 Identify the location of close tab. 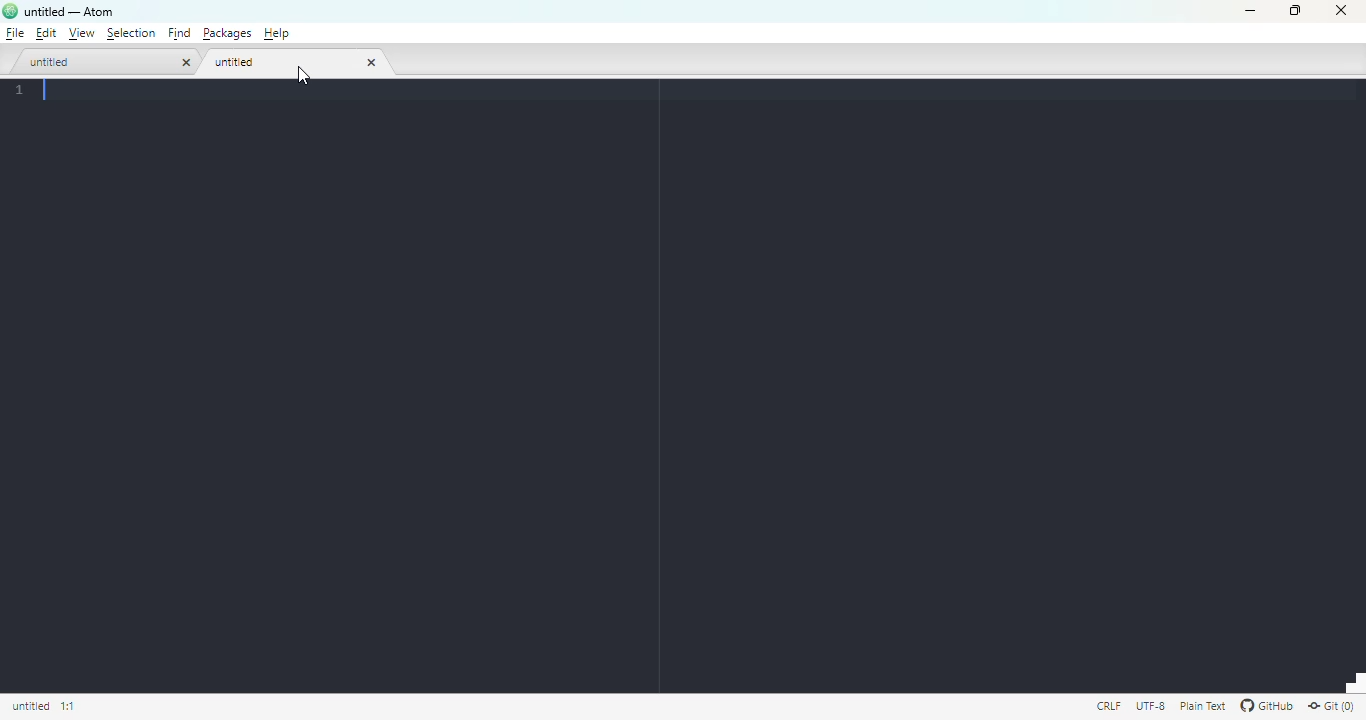
(187, 63).